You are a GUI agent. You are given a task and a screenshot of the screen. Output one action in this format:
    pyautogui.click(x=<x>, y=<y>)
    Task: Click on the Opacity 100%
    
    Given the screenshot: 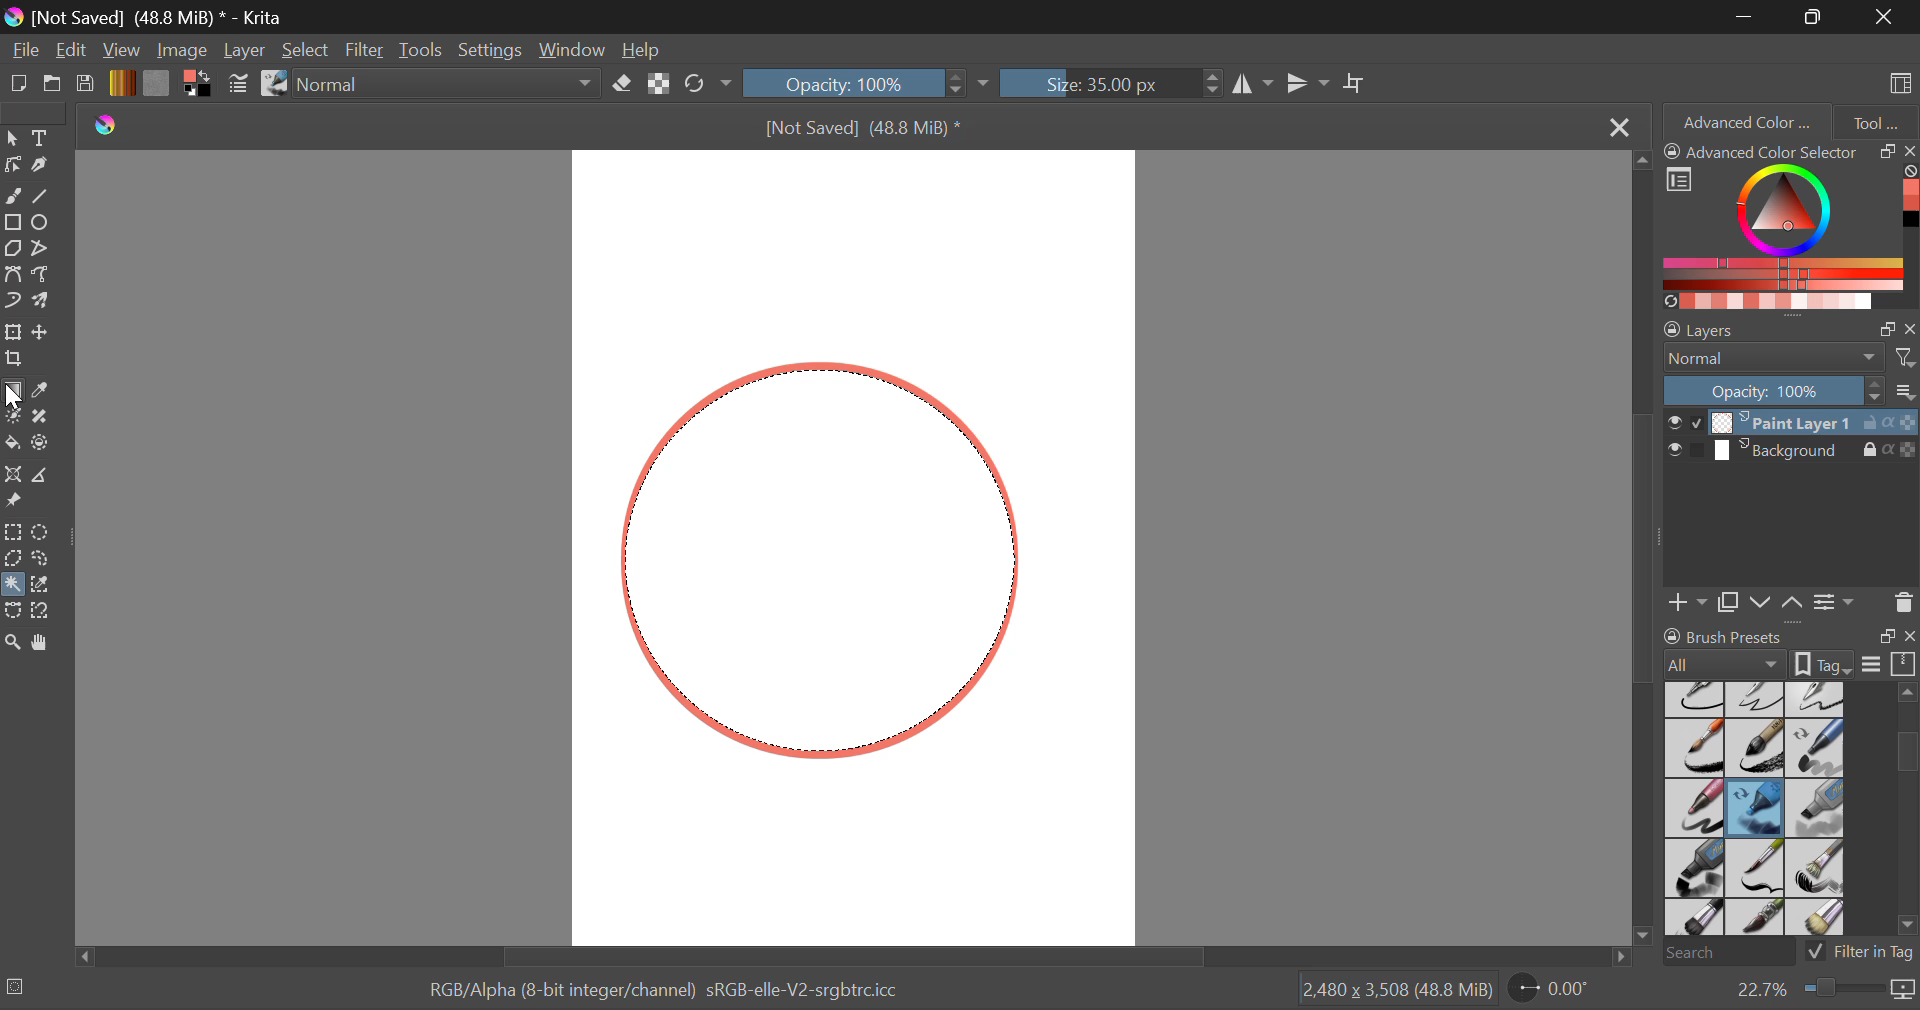 What is the action you would take?
    pyautogui.click(x=857, y=82)
    